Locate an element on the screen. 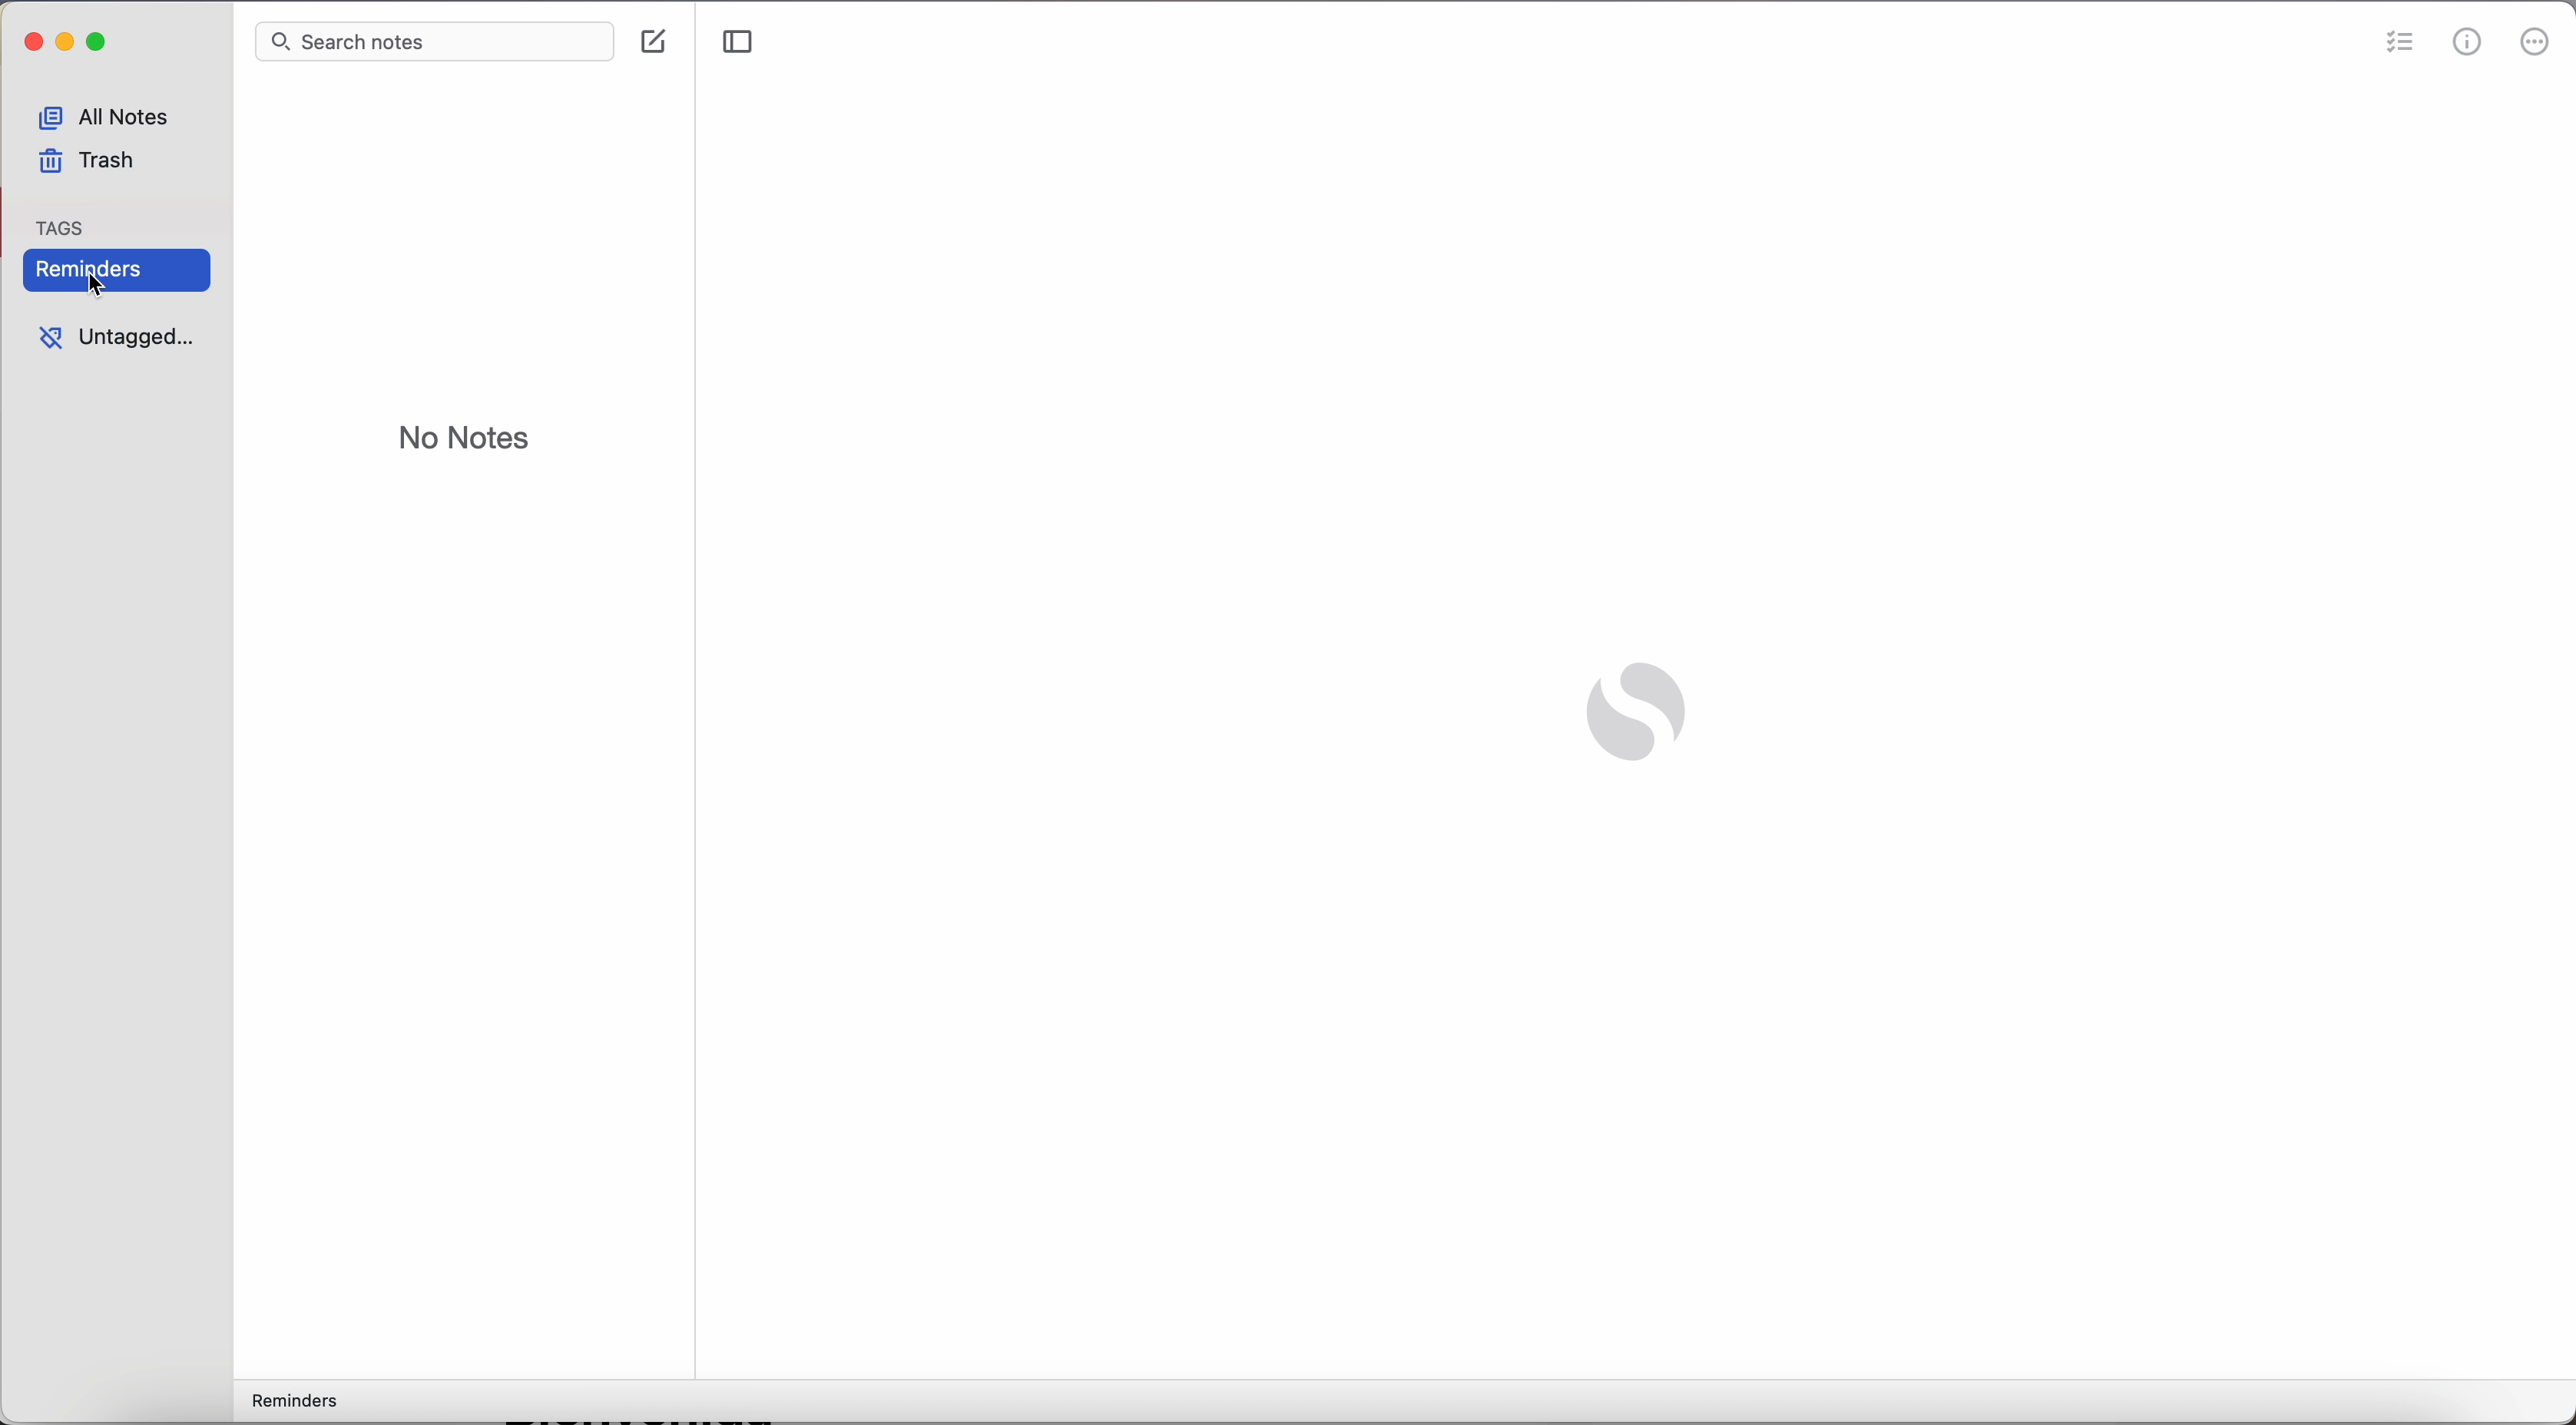 This screenshot has height=1425, width=2576. no notes is located at coordinates (465, 441).